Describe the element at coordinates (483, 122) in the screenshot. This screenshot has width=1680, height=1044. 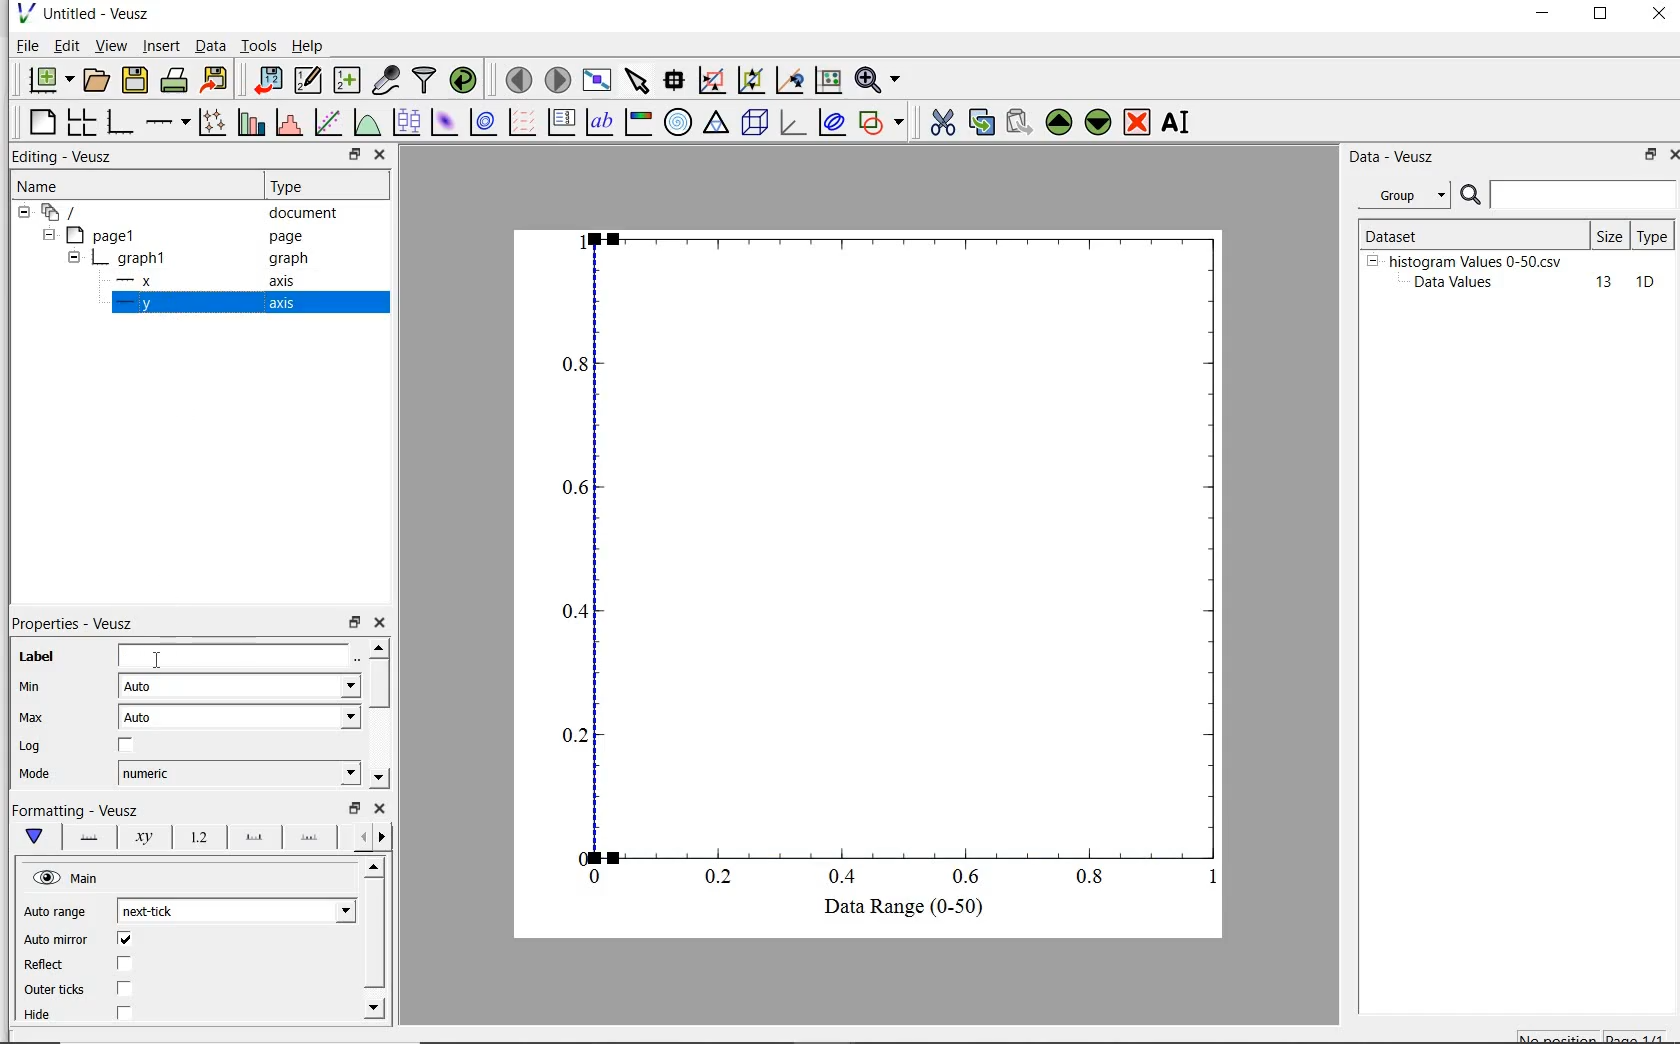
I see `plot 2d dataset as contours` at that location.